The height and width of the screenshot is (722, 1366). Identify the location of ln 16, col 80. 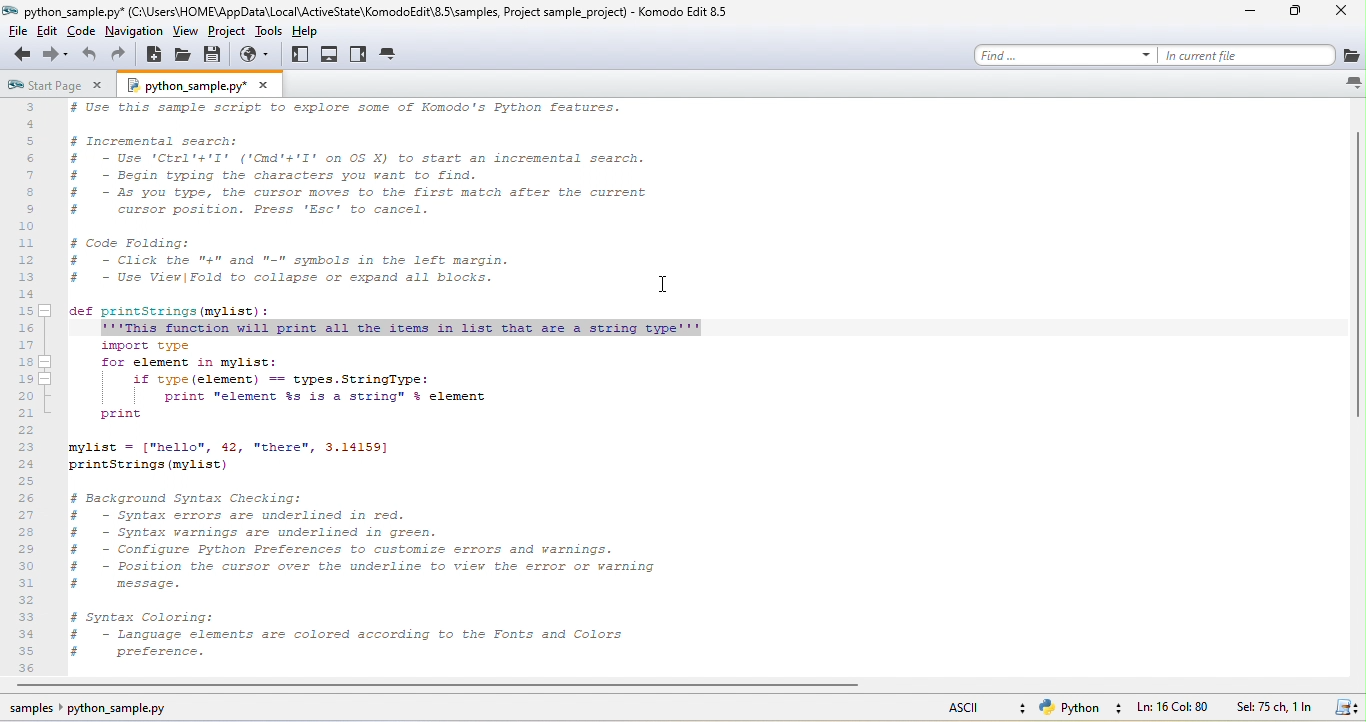
(1175, 708).